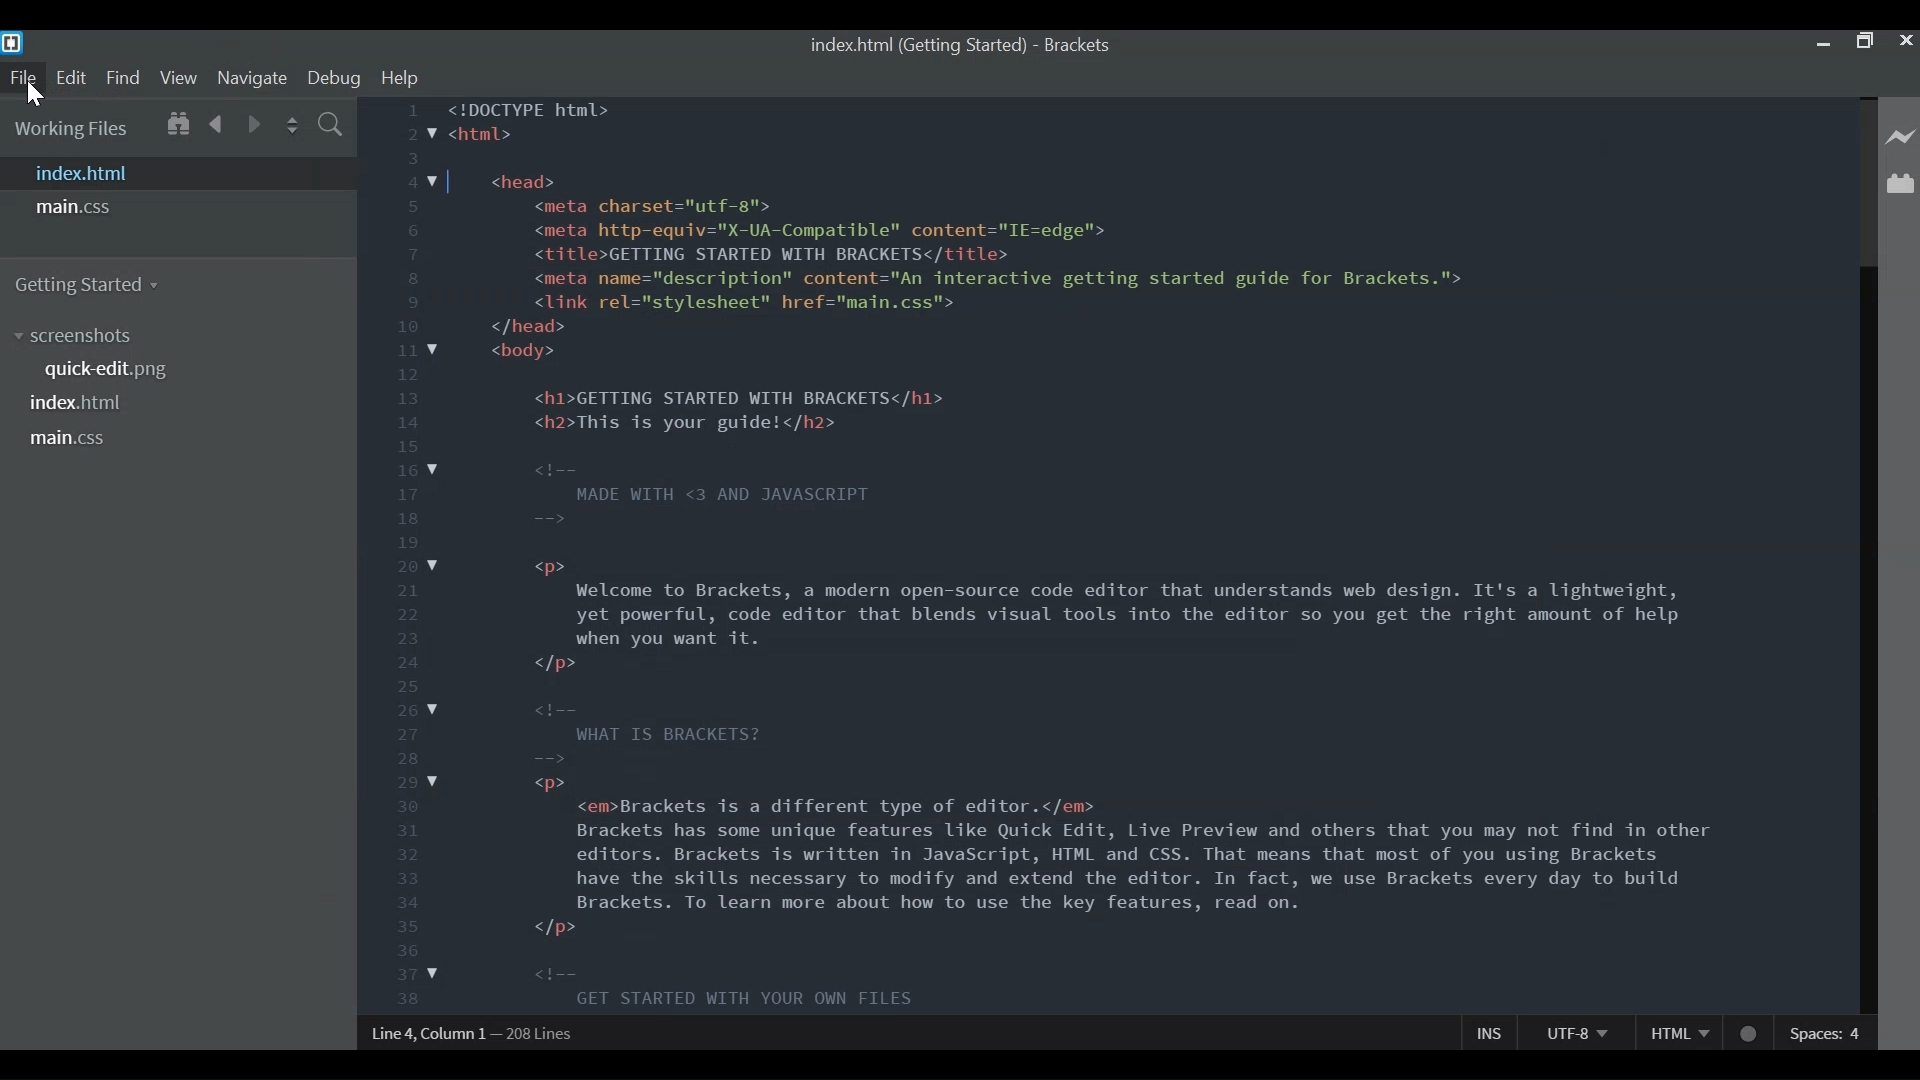  What do you see at coordinates (1751, 1030) in the screenshot?
I see `No linter available for HTML` at bounding box center [1751, 1030].